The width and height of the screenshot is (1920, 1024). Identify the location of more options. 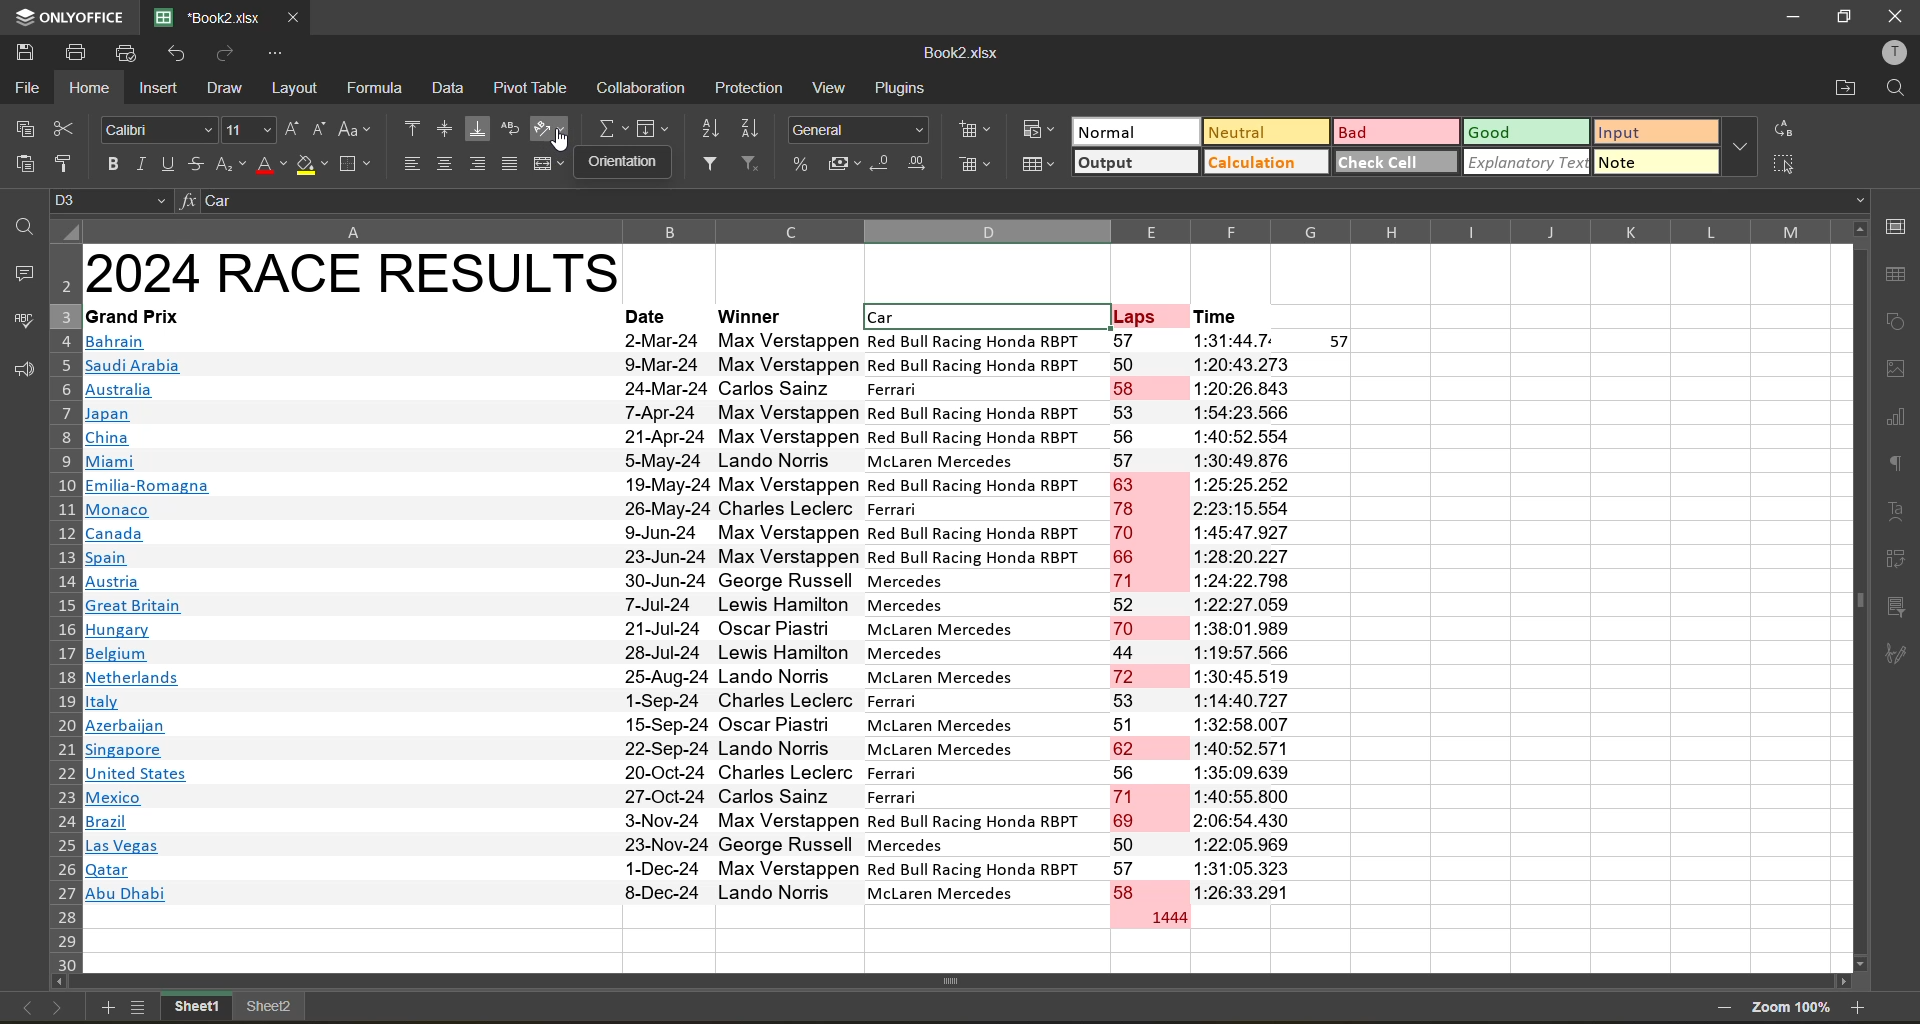
(1742, 147).